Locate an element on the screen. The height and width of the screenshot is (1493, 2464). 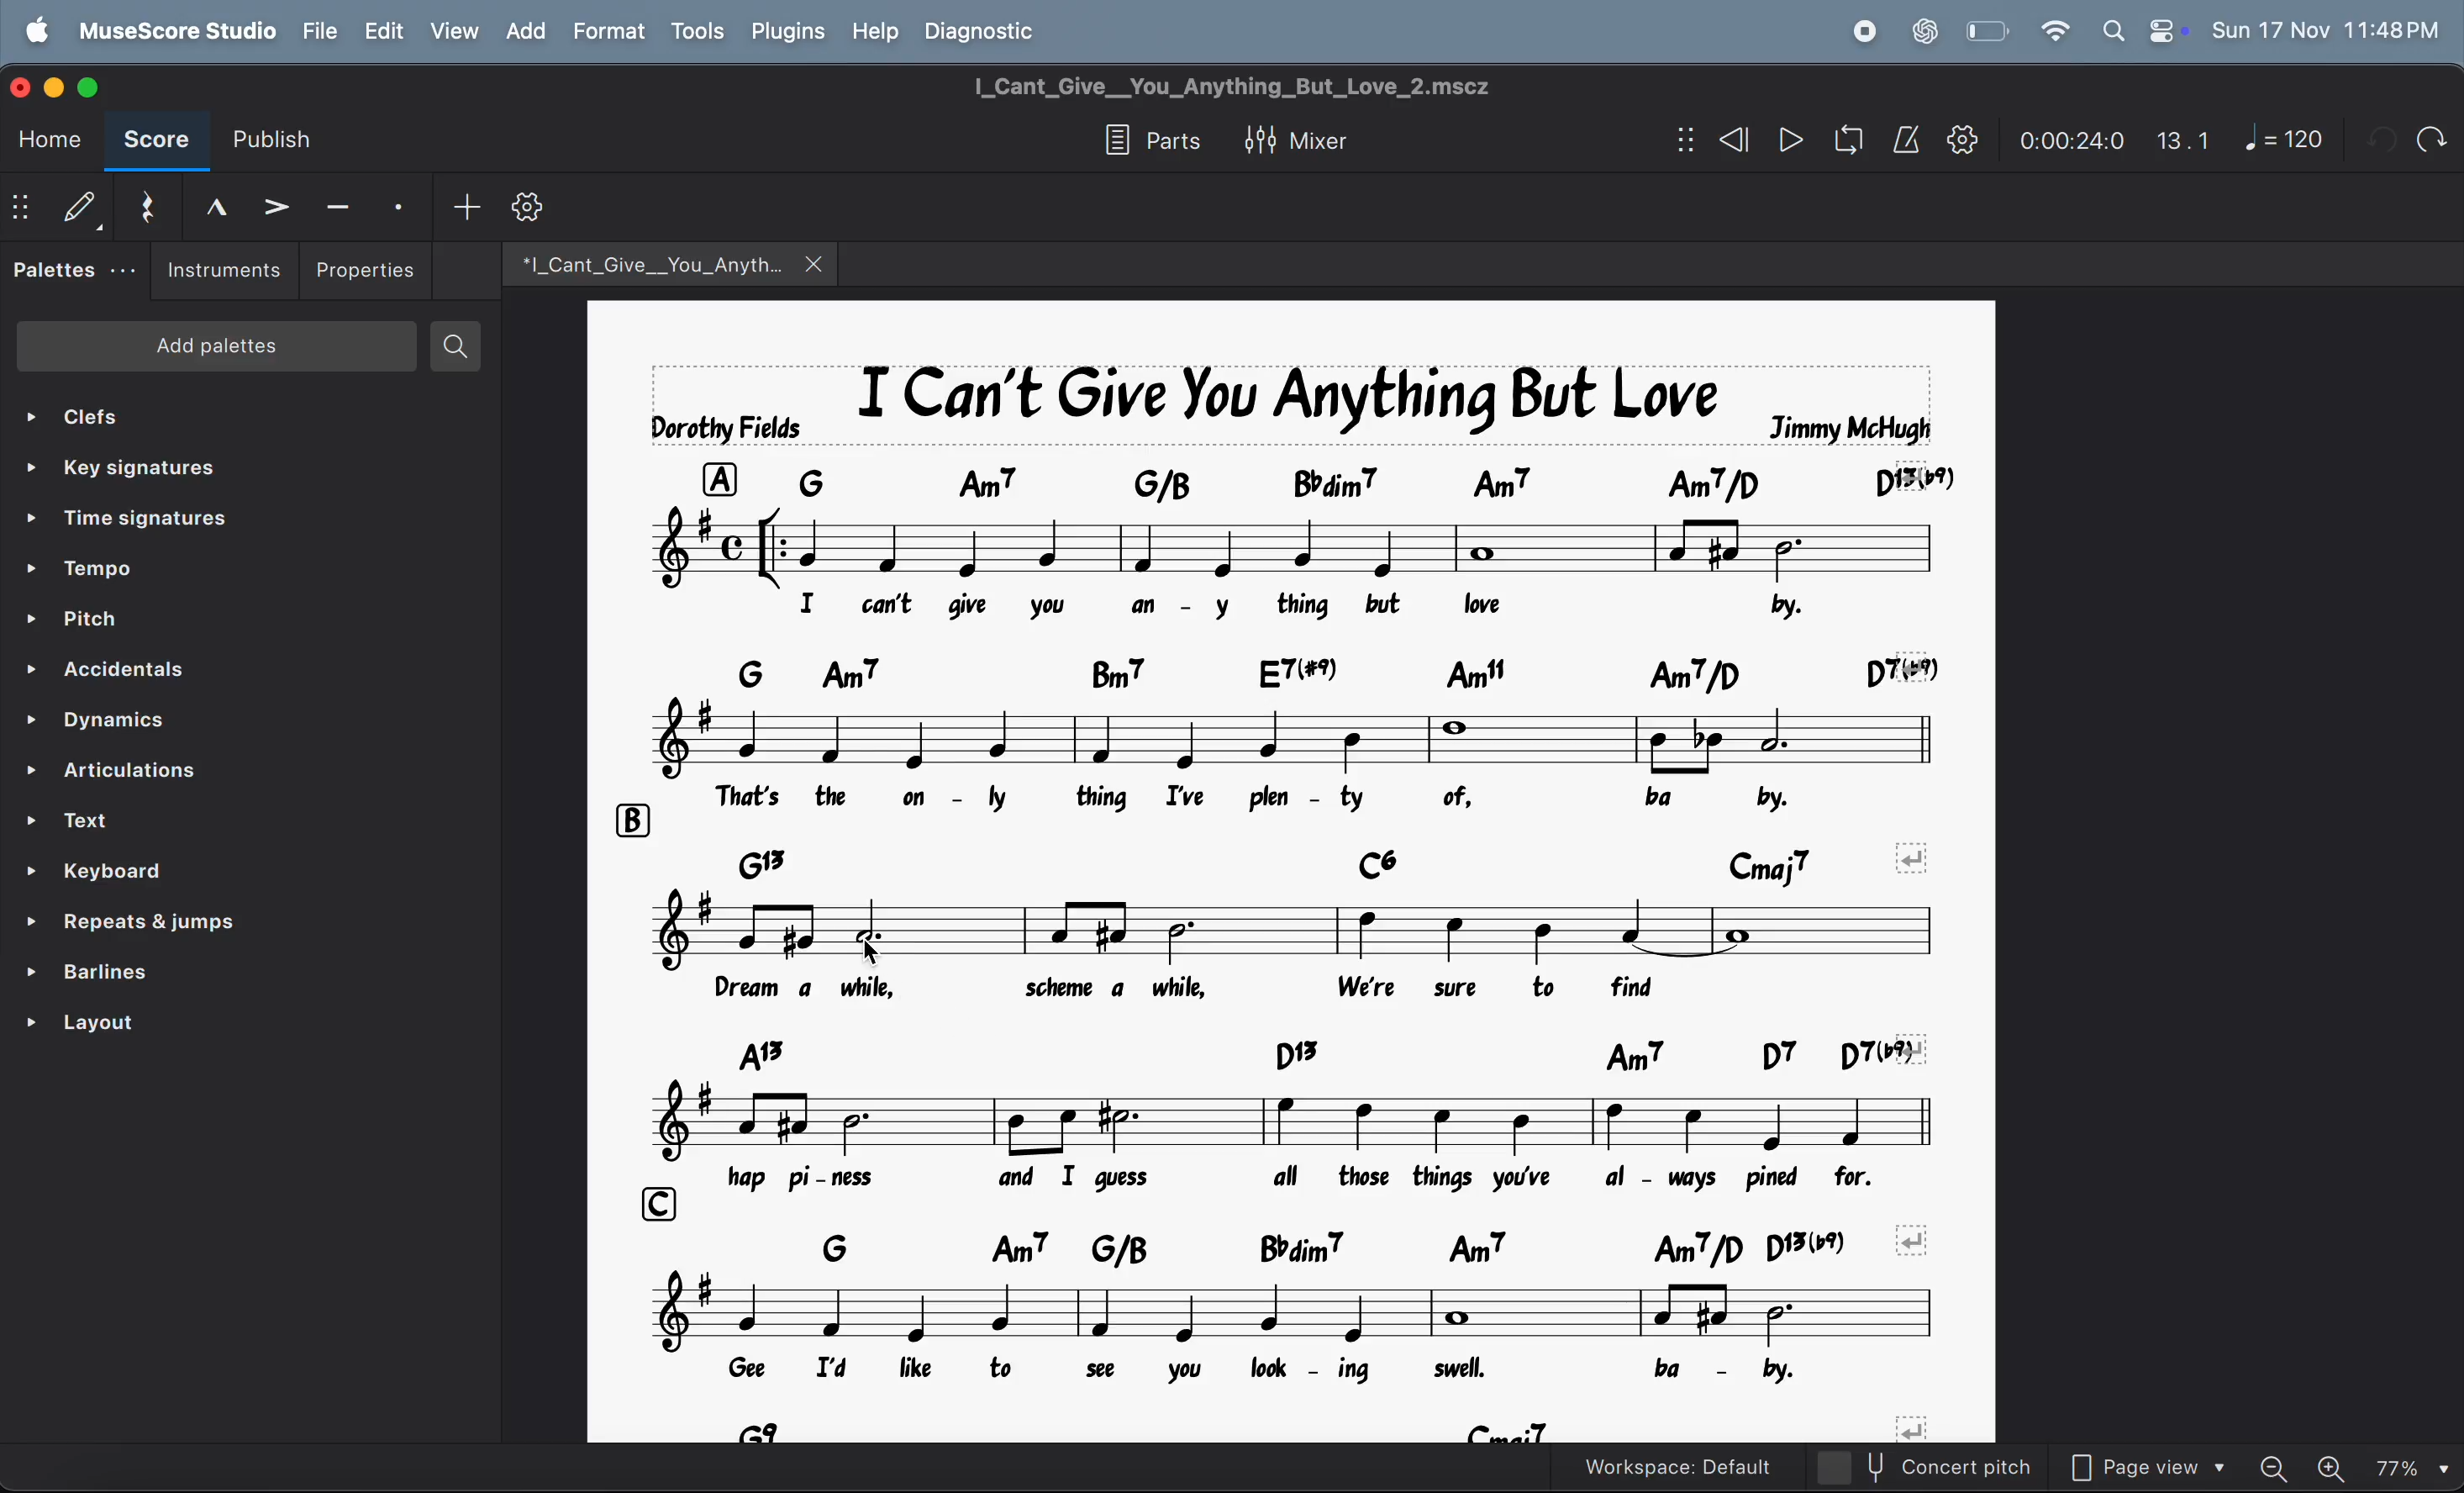
lyrics is located at coordinates (1276, 1369).